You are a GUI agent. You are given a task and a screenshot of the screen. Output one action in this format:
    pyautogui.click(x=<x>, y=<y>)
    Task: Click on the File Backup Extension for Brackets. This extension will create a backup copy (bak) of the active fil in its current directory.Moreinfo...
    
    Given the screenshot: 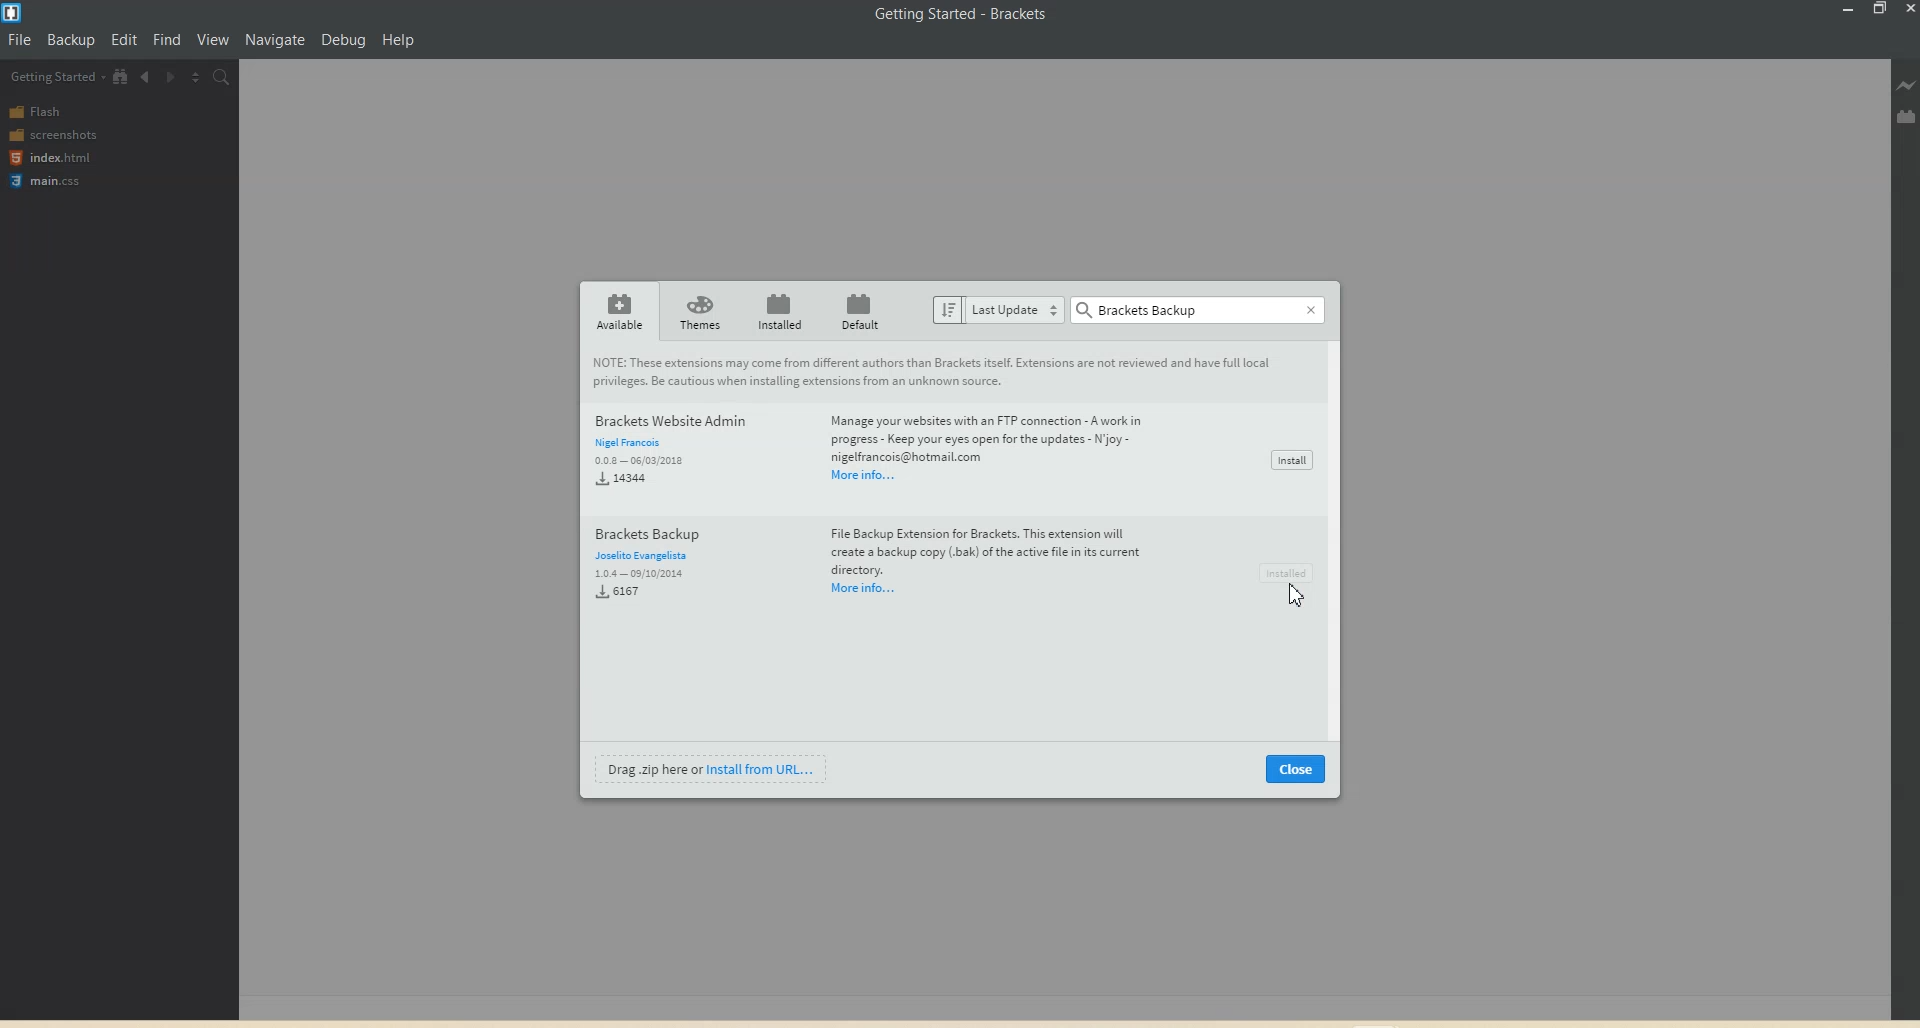 What is the action you would take?
    pyautogui.click(x=984, y=561)
    